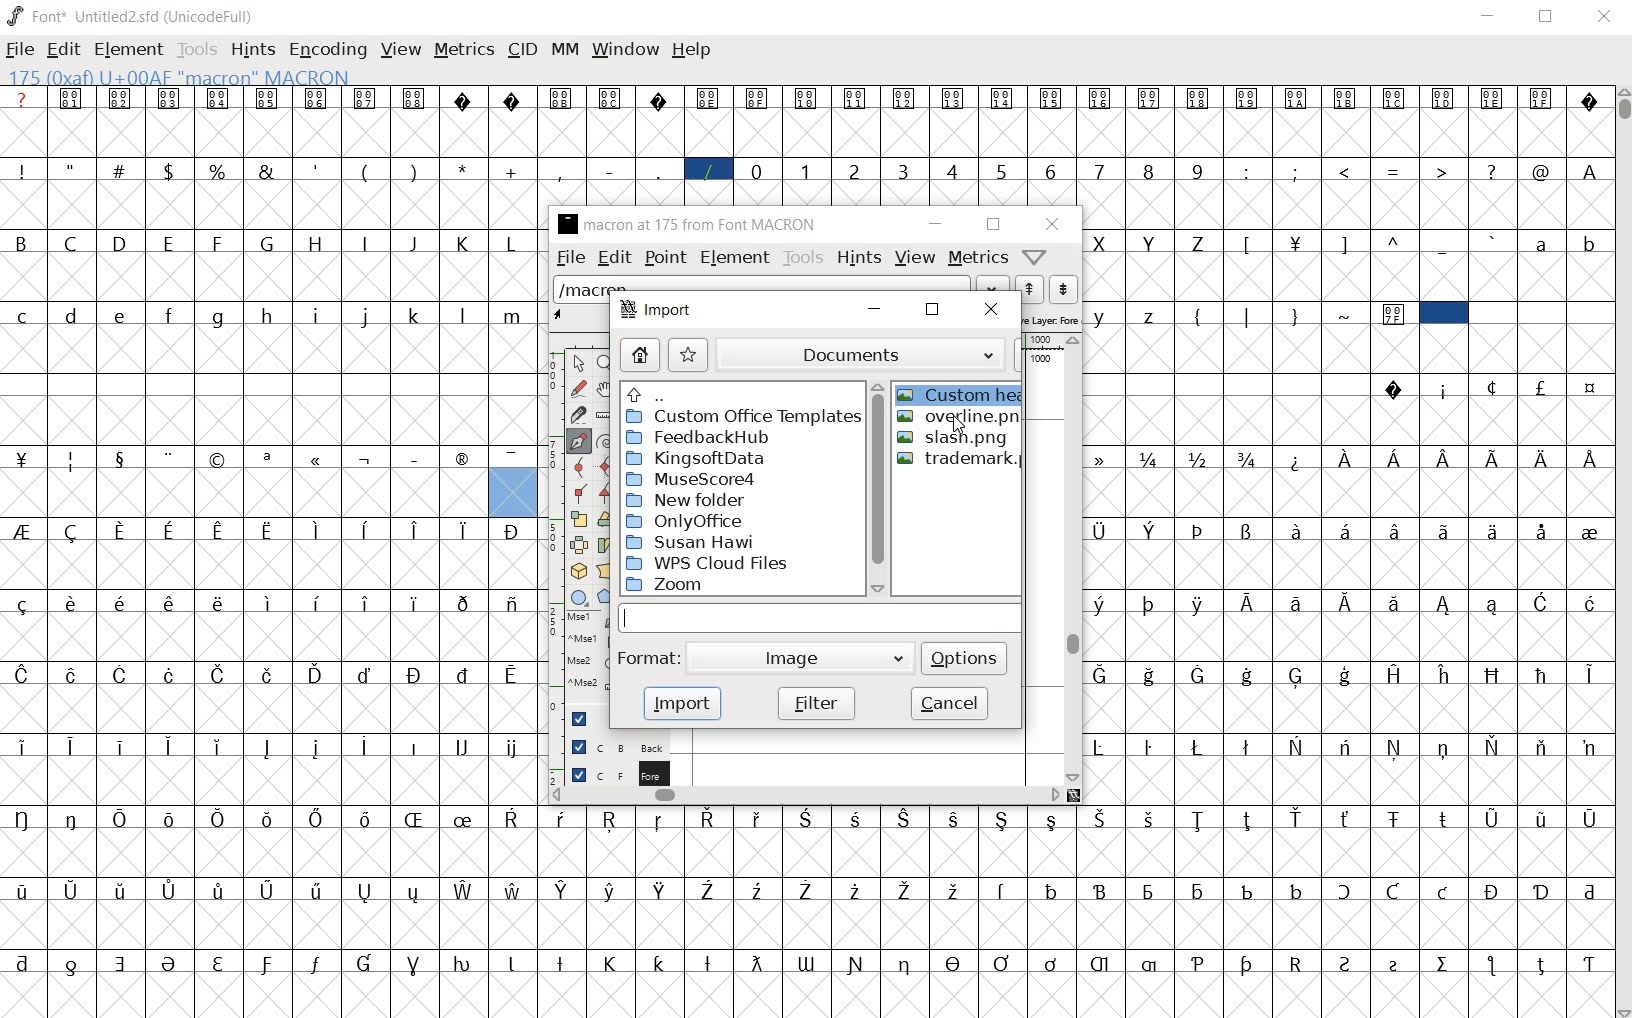  Describe the element at coordinates (1250, 964) in the screenshot. I see `Symbol` at that location.